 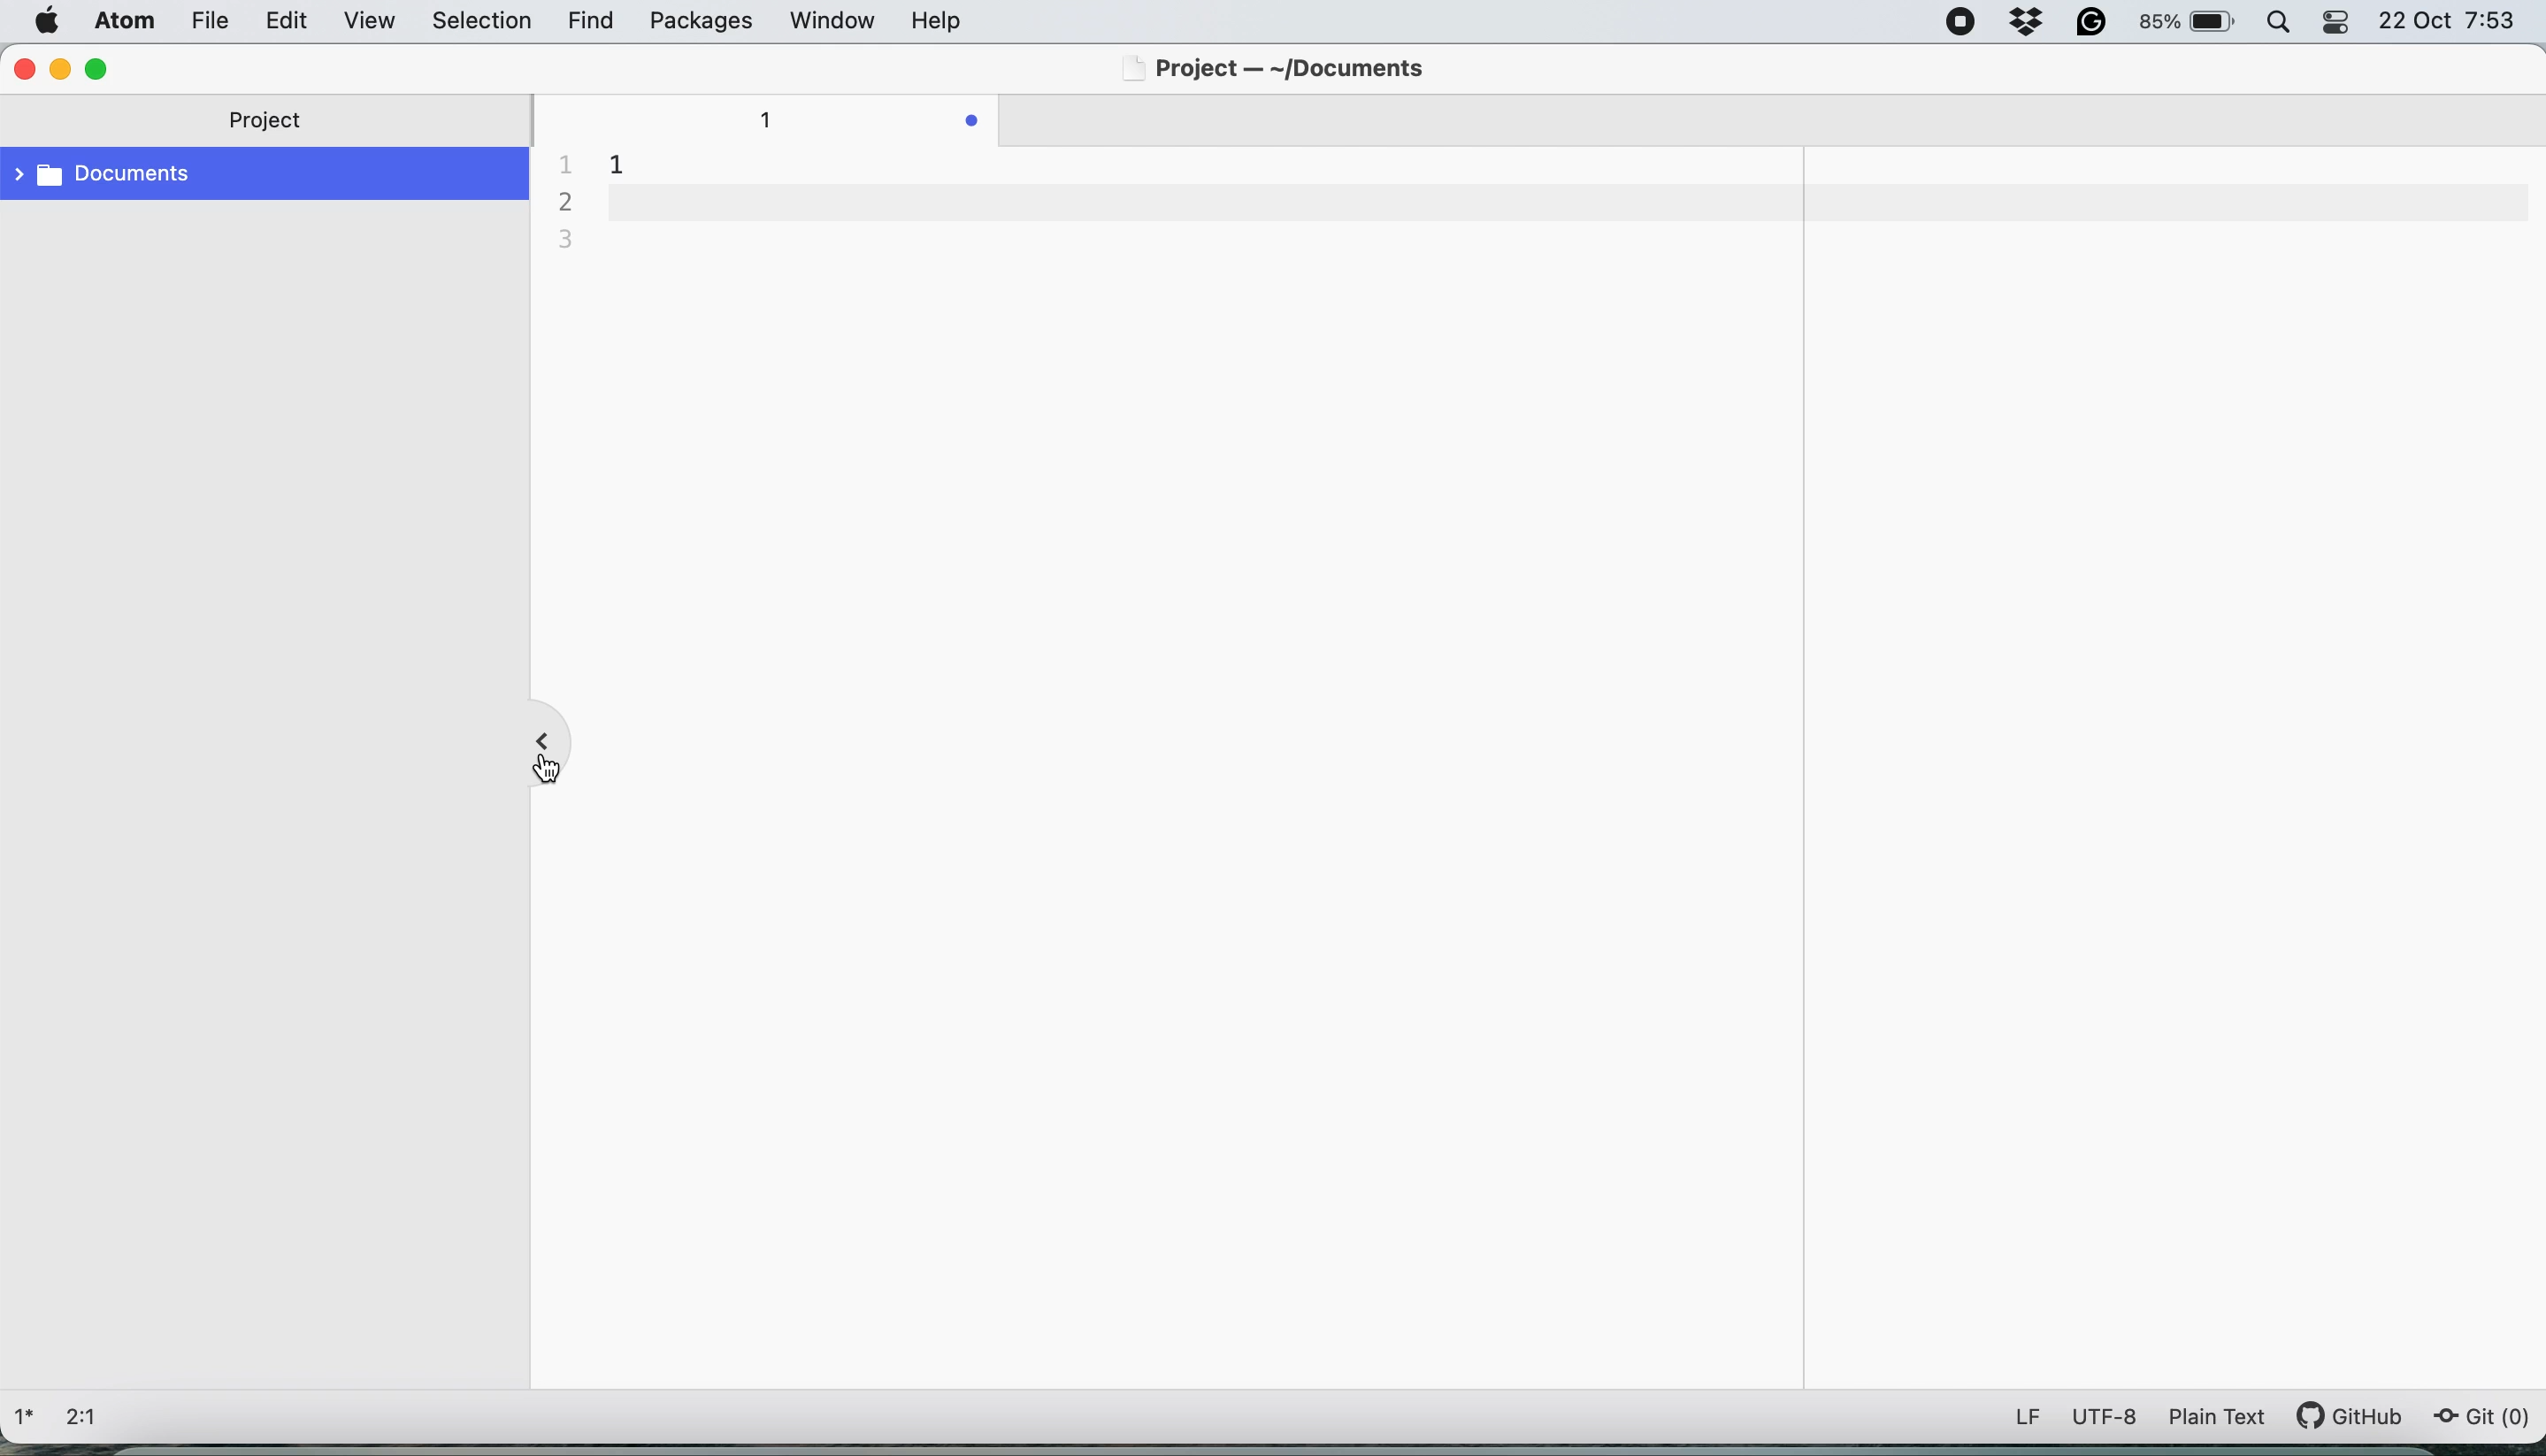 What do you see at coordinates (698, 25) in the screenshot?
I see `packages` at bounding box center [698, 25].